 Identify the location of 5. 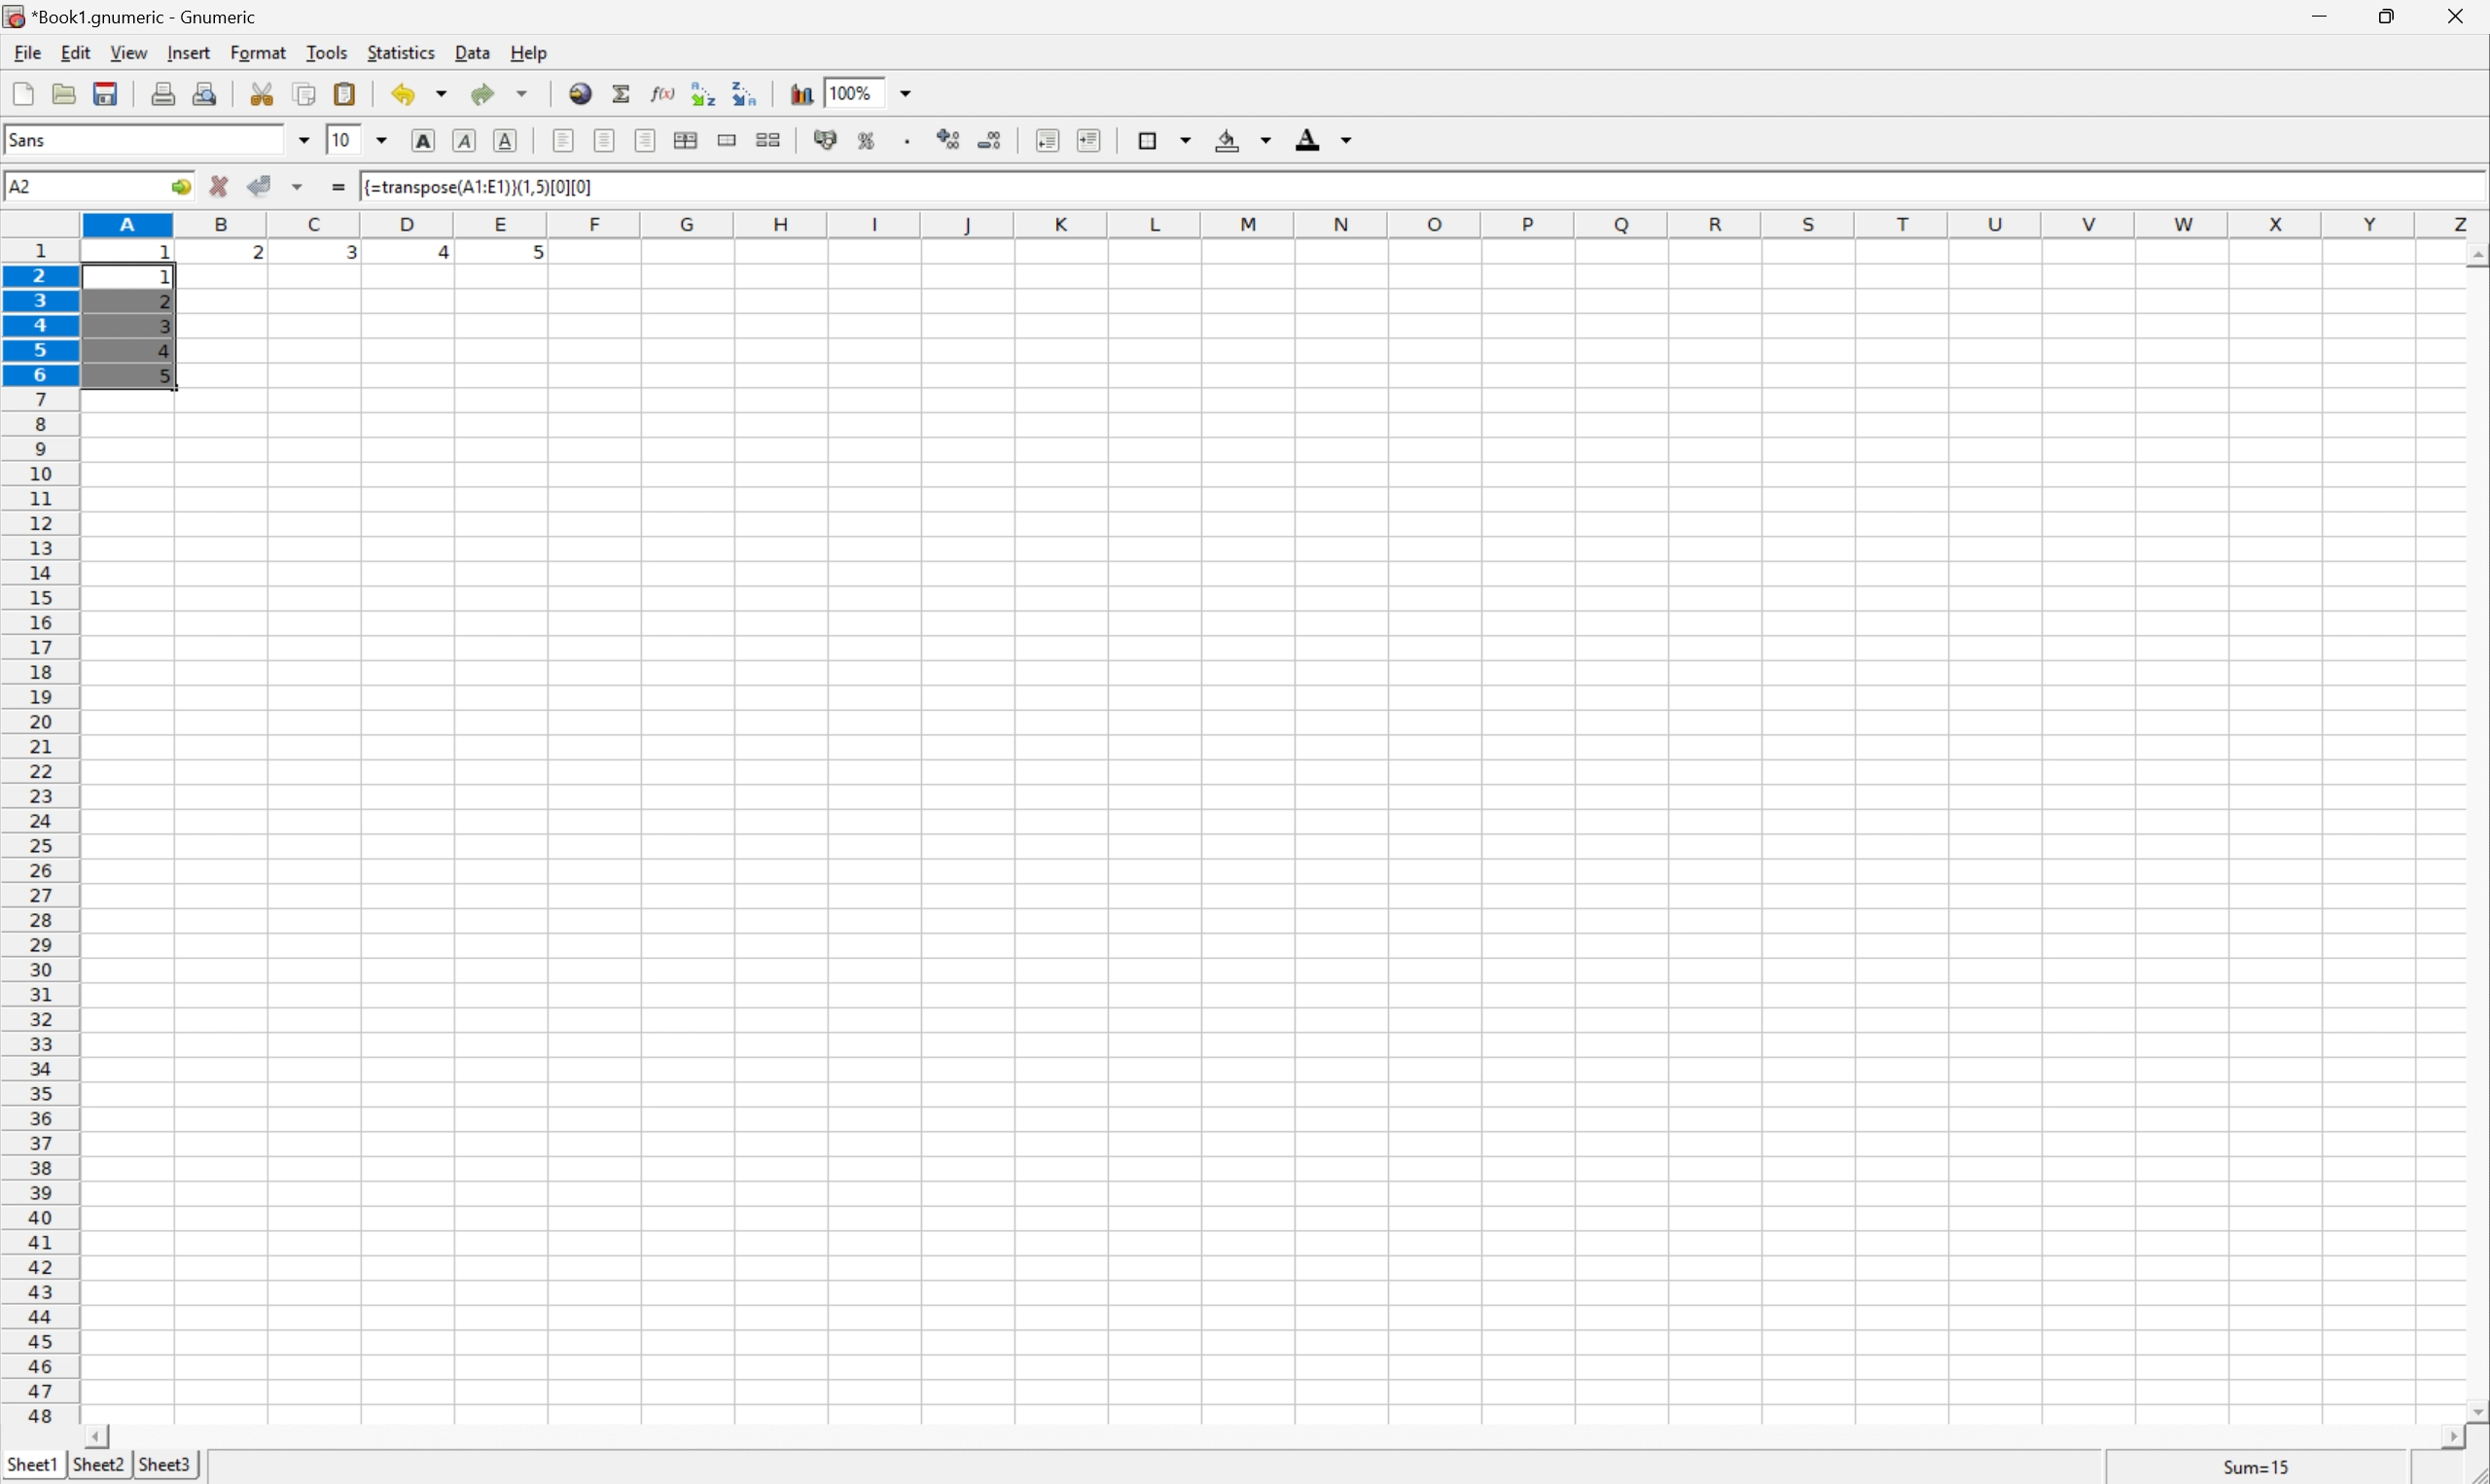
(534, 257).